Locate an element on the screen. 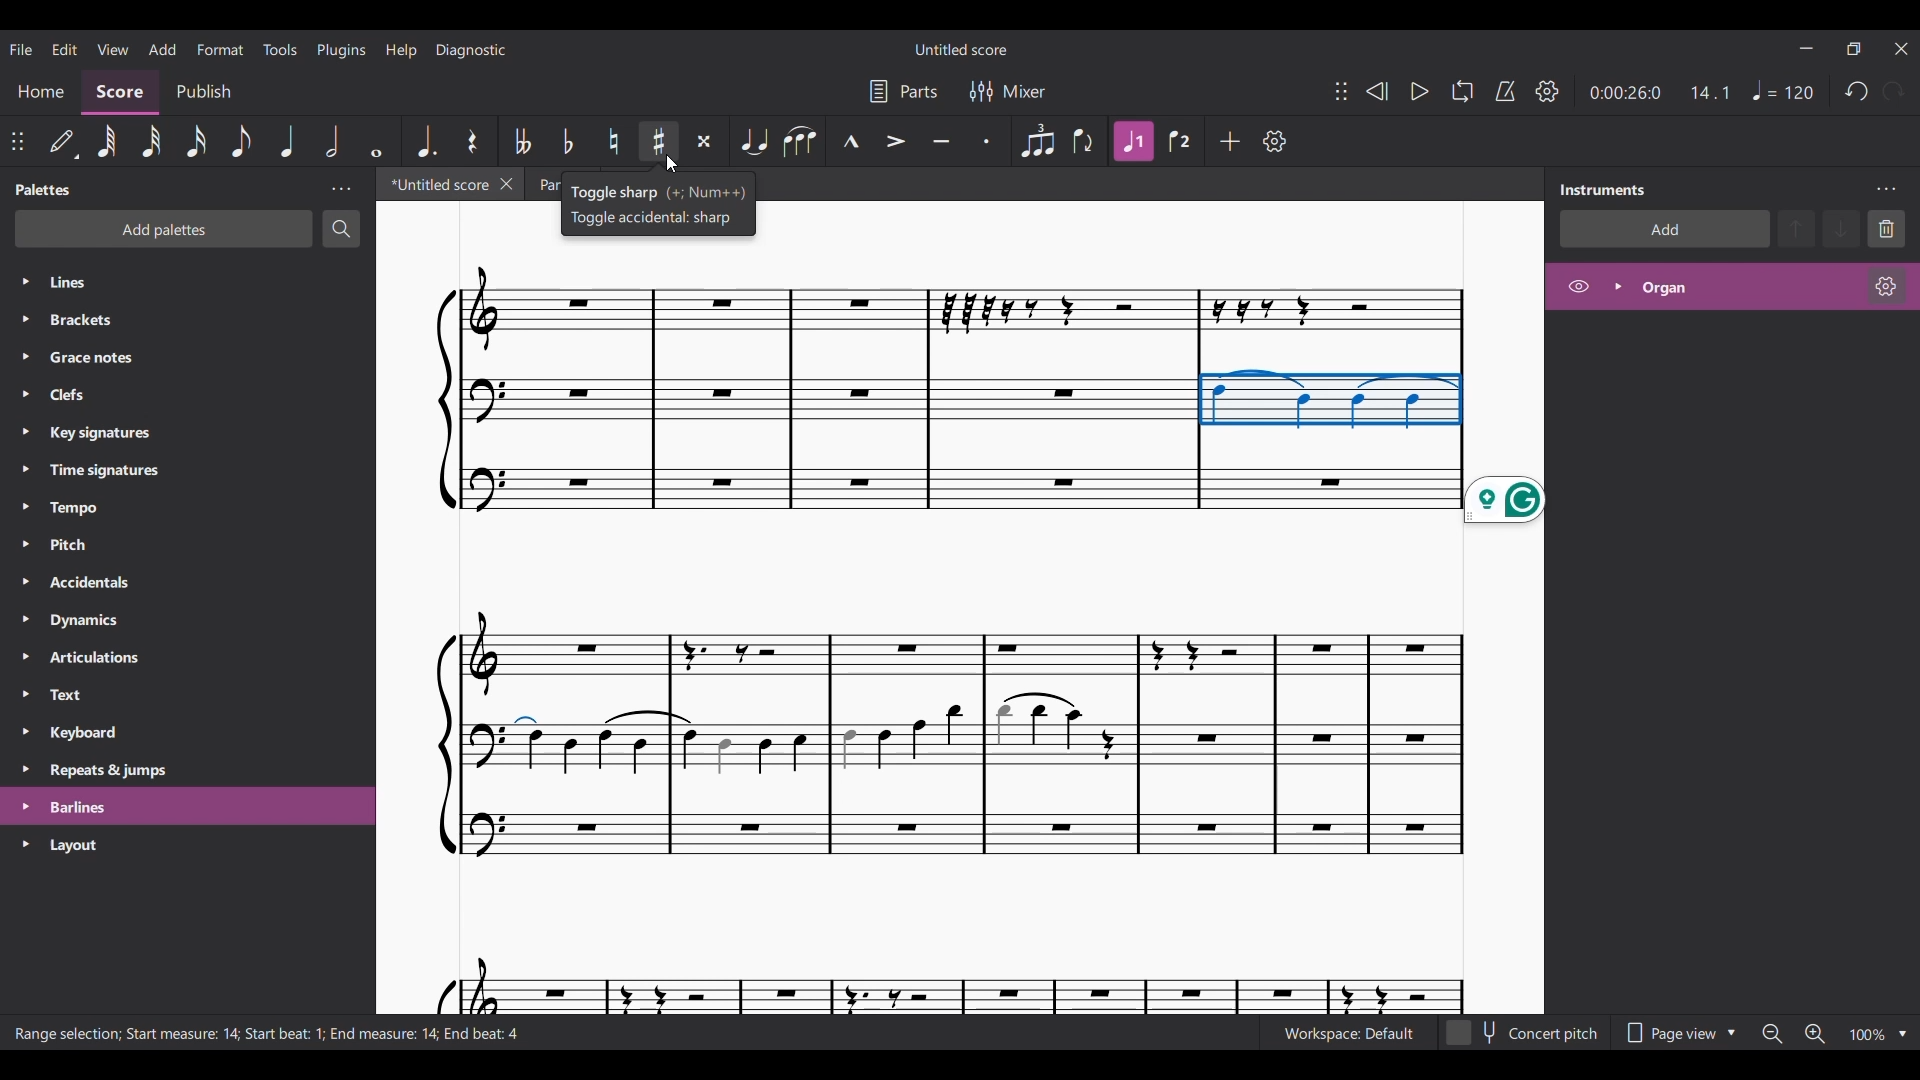 Image resolution: width=1920 pixels, height=1080 pixels. Panel title is located at coordinates (43, 189).